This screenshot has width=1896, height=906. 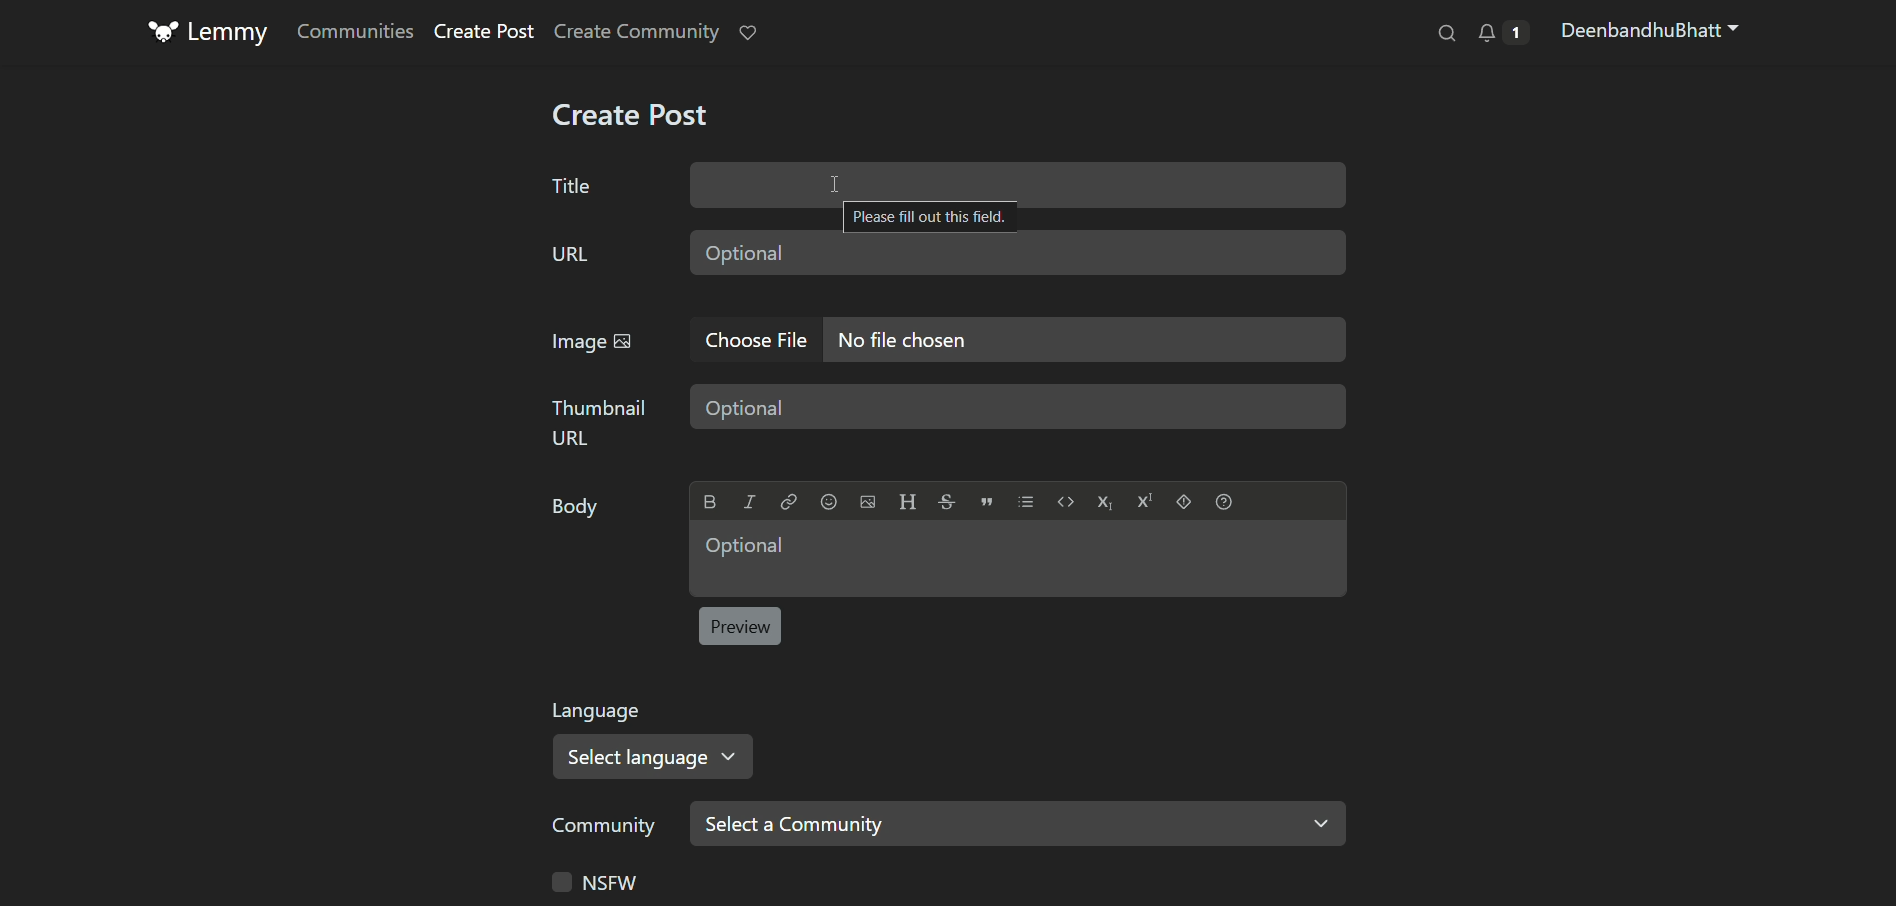 What do you see at coordinates (908, 502) in the screenshot?
I see `Header` at bounding box center [908, 502].